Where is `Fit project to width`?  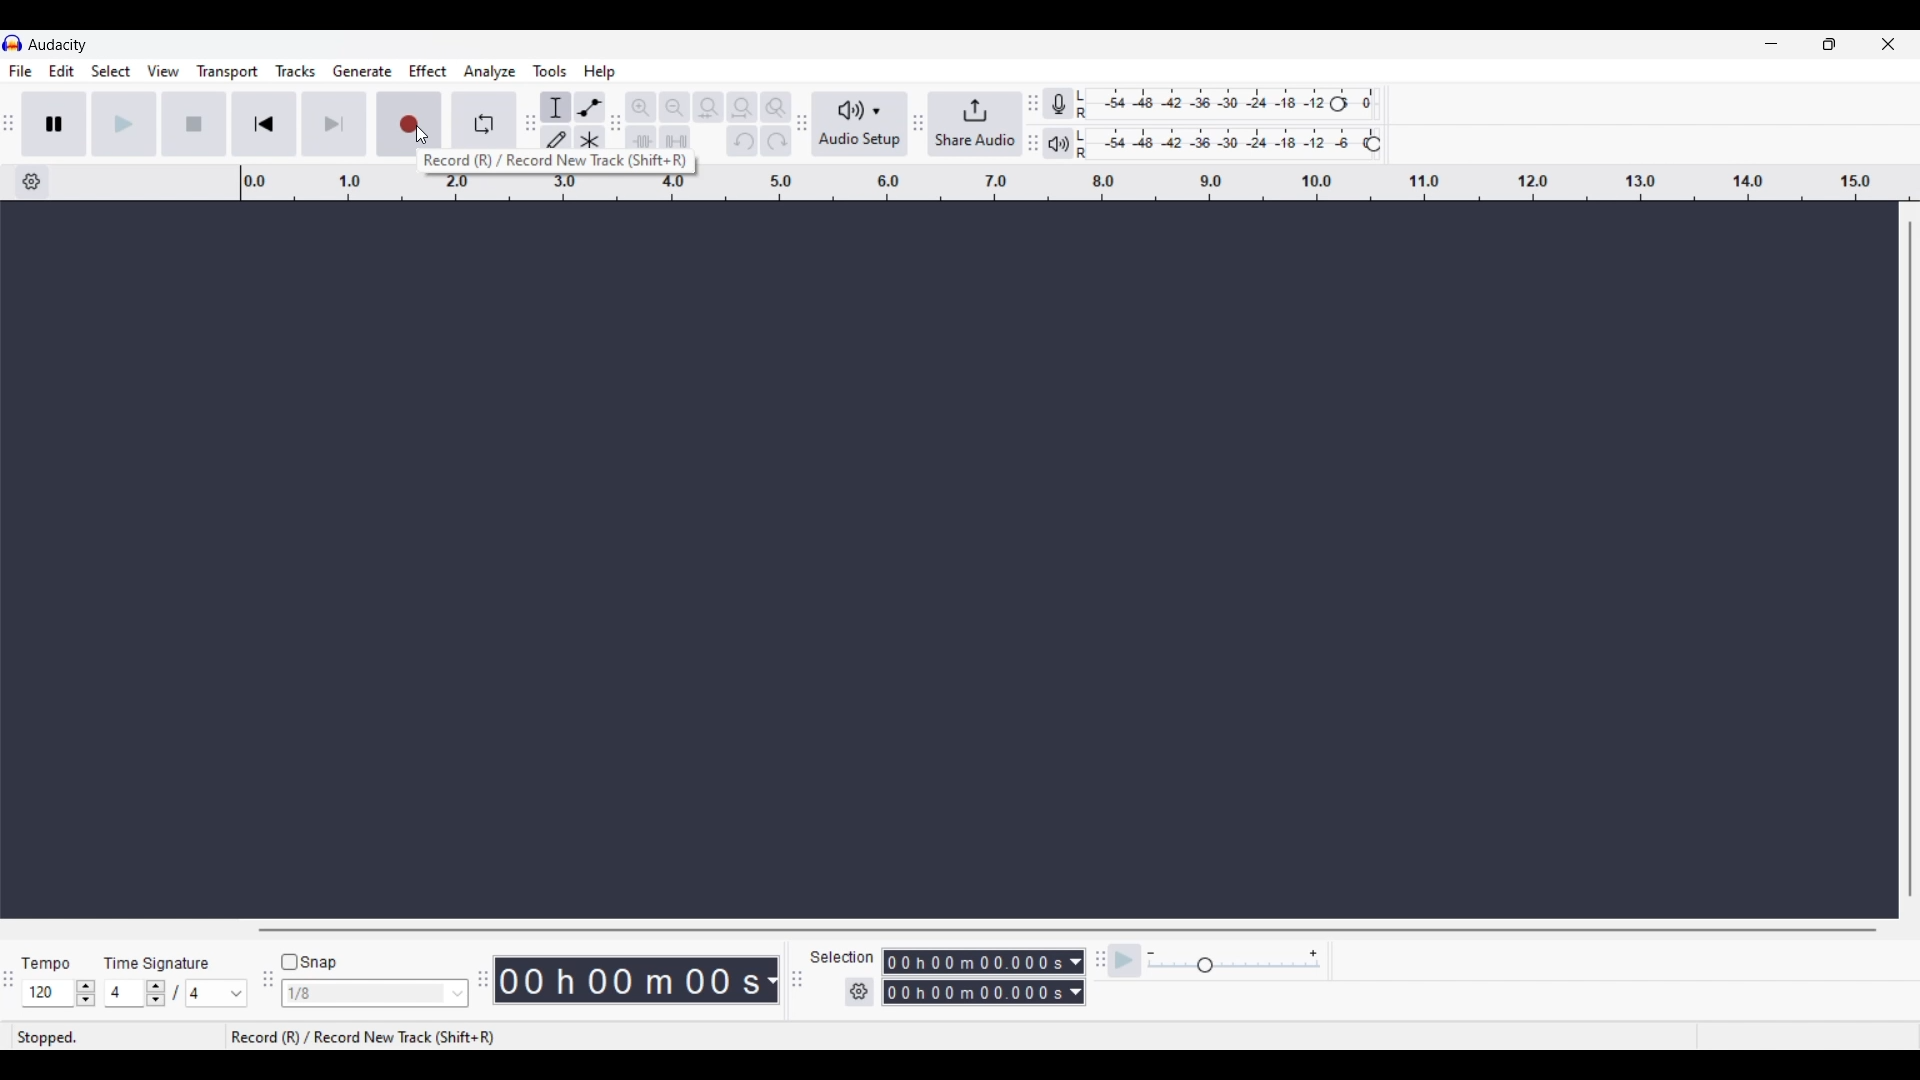
Fit project to width is located at coordinates (742, 108).